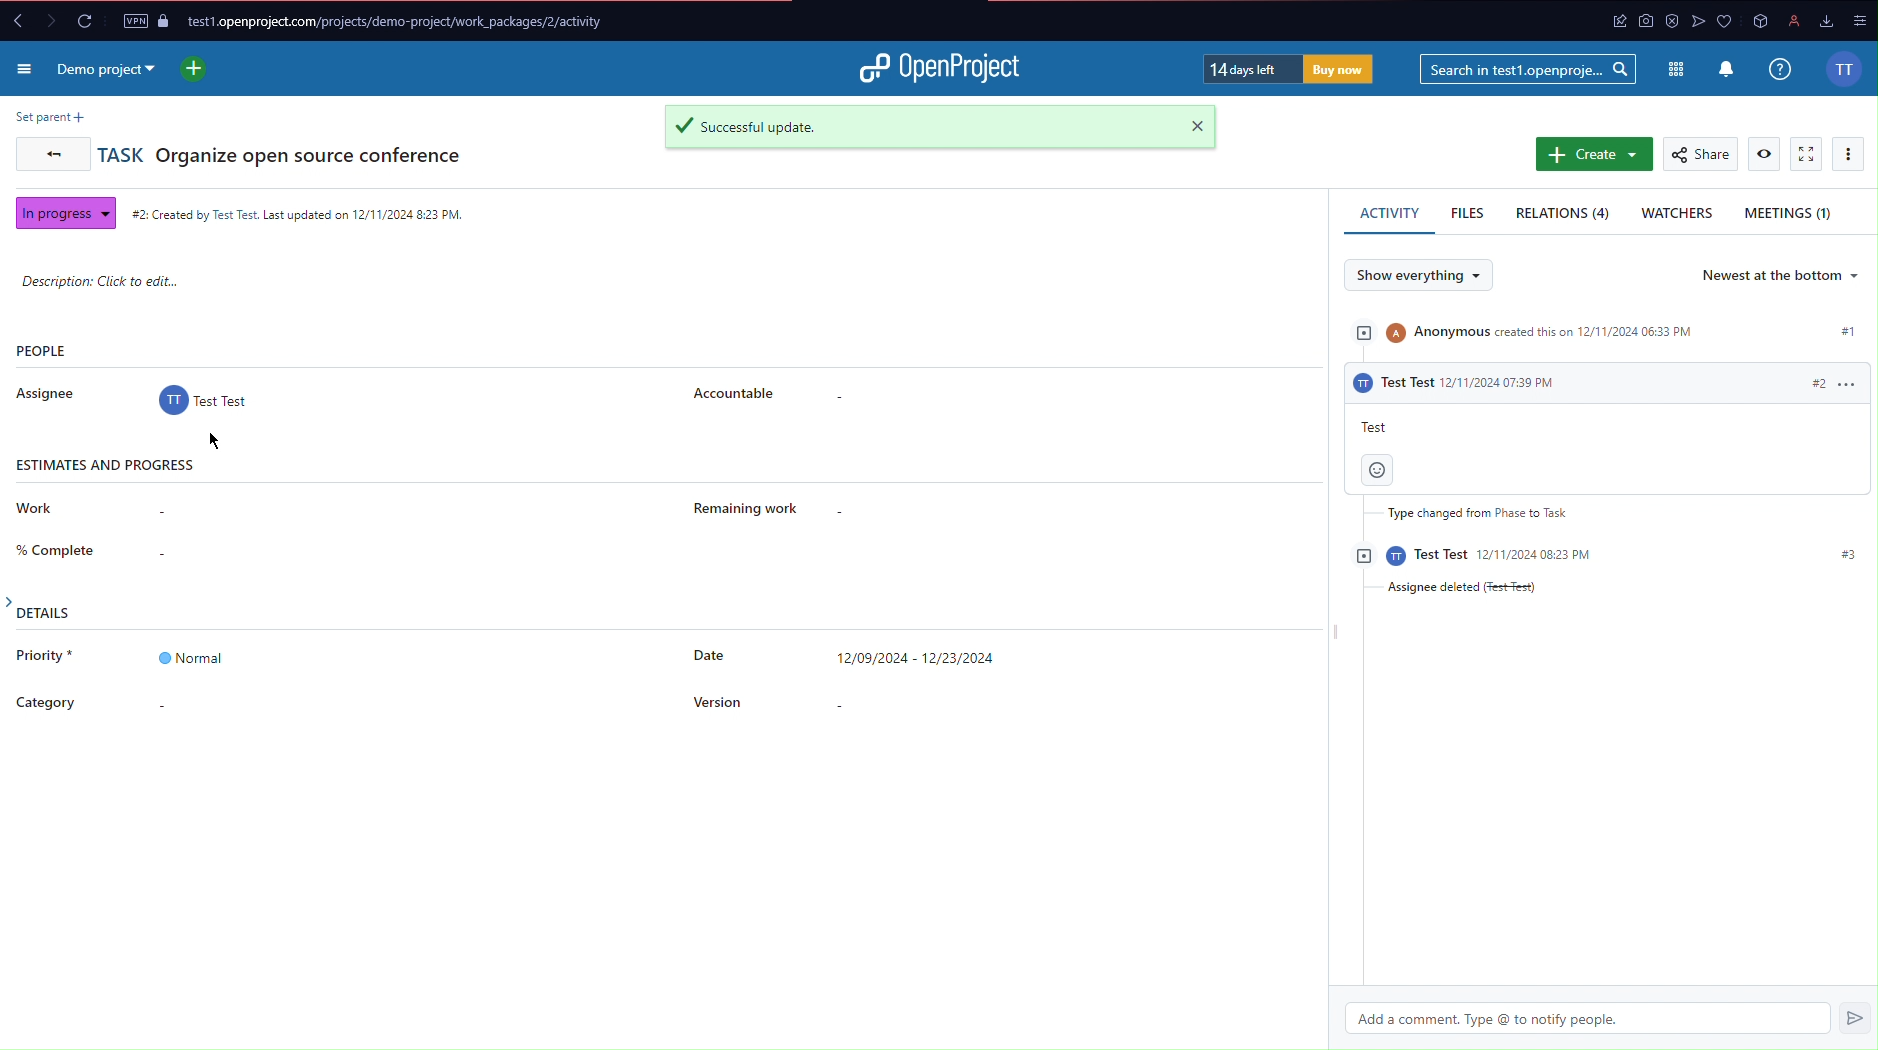 This screenshot has width=1878, height=1050. I want to click on Activity , so click(1385, 213).